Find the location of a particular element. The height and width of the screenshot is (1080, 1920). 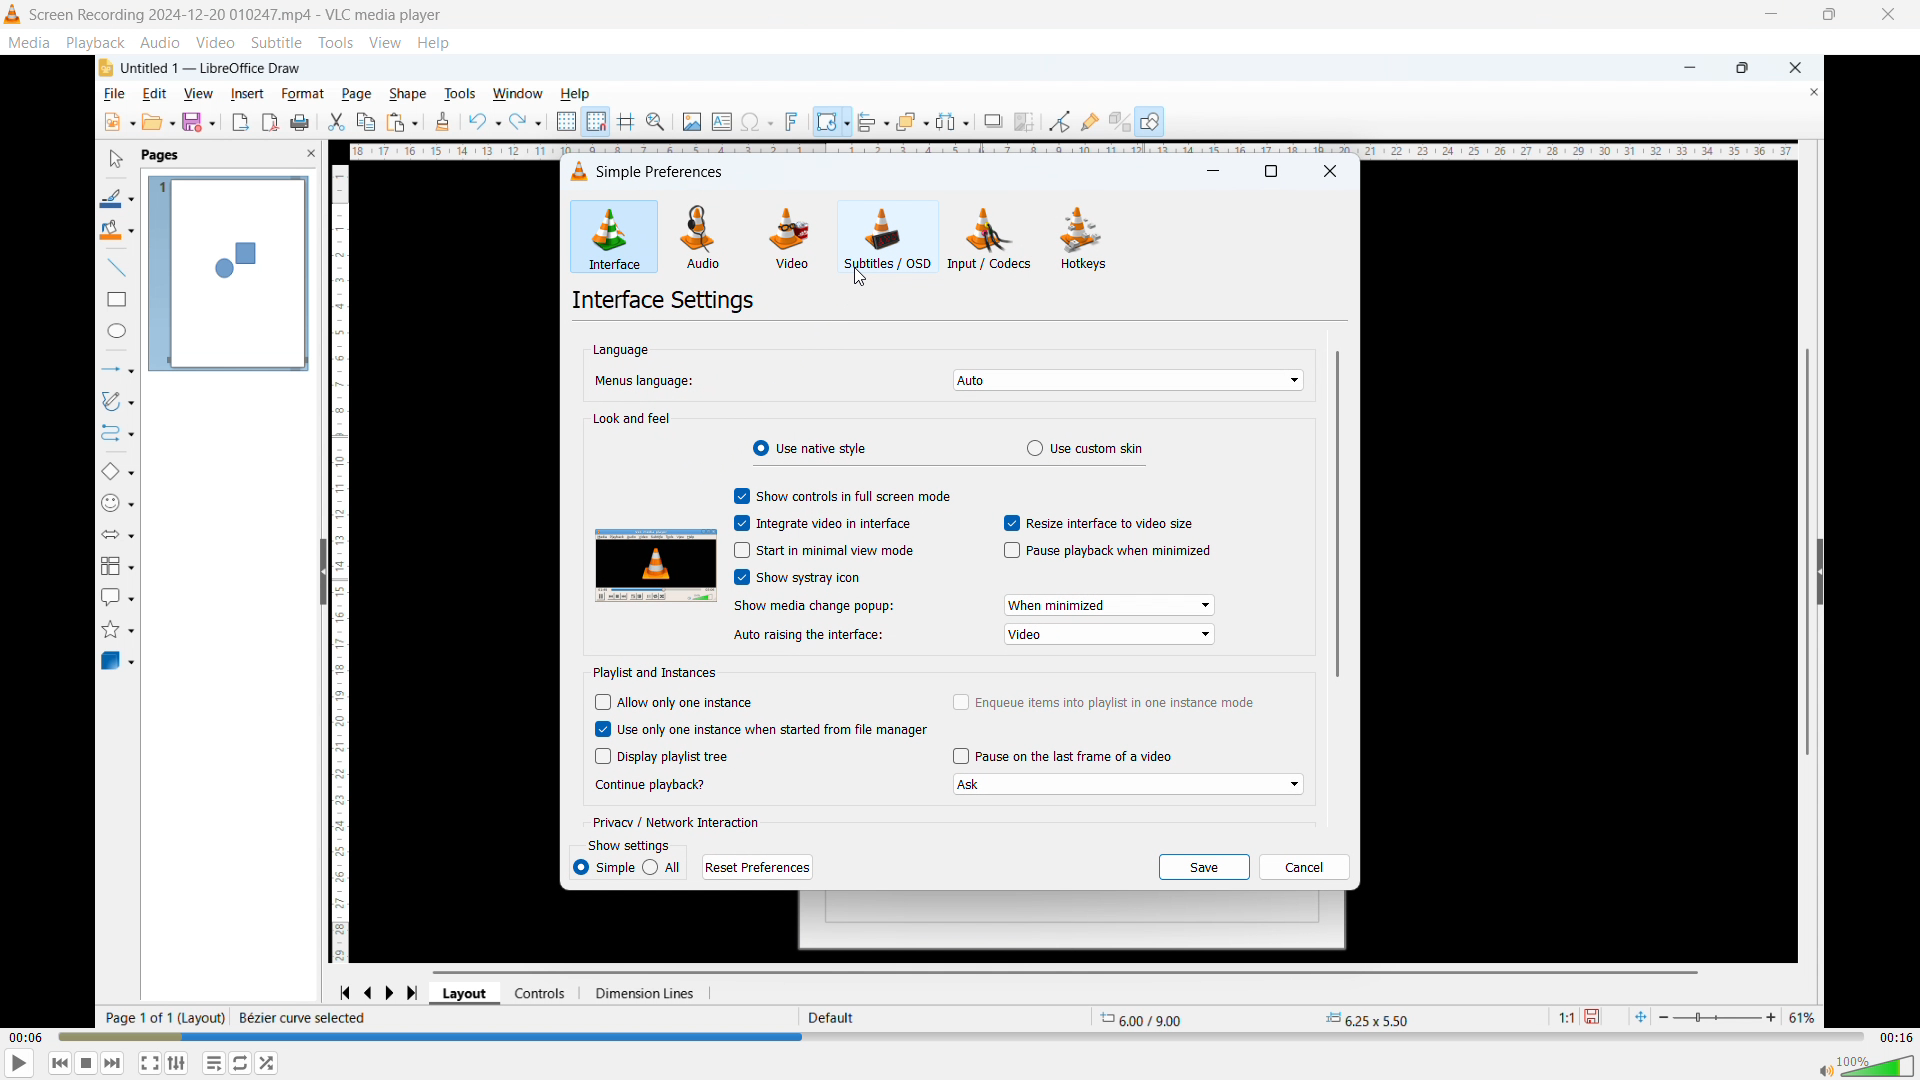

Tools  is located at coordinates (336, 42).